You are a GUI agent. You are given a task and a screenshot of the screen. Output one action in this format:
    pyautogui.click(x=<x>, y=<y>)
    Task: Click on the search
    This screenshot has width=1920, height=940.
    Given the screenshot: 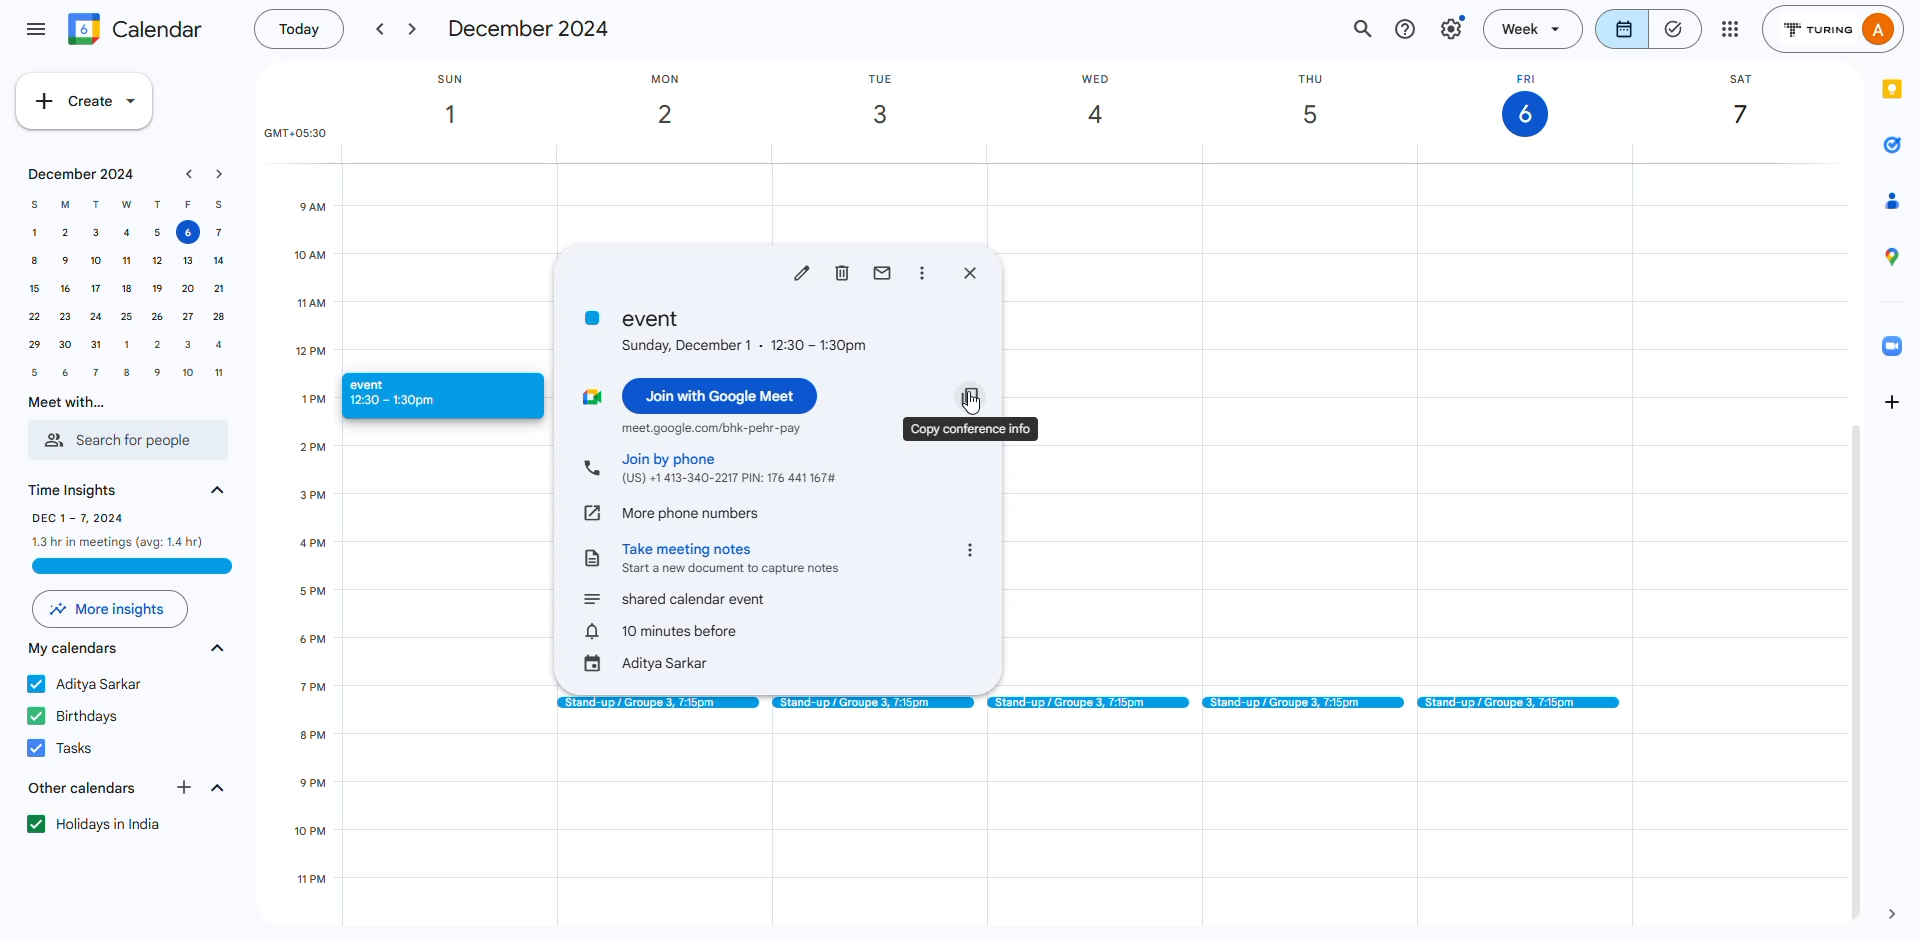 What is the action you would take?
    pyautogui.click(x=1365, y=28)
    